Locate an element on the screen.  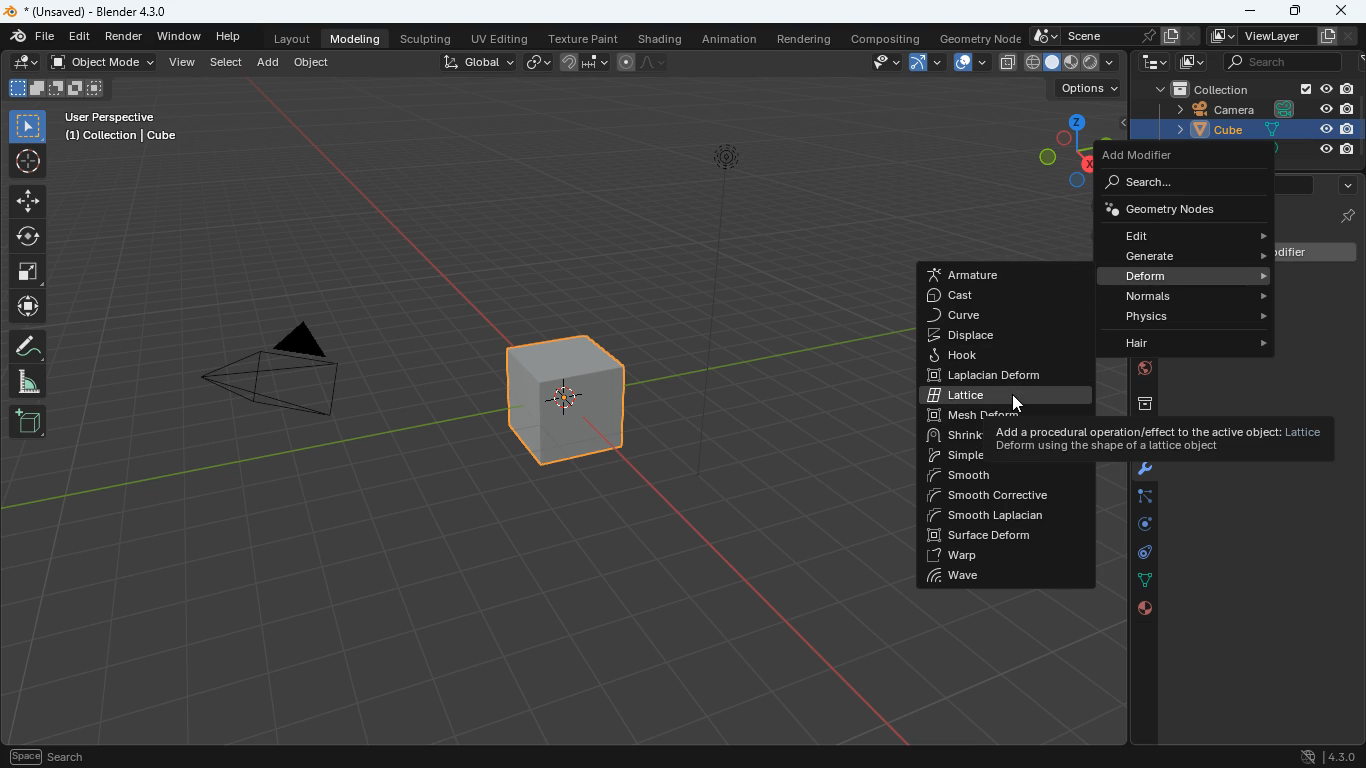
scene is located at coordinates (1115, 36).